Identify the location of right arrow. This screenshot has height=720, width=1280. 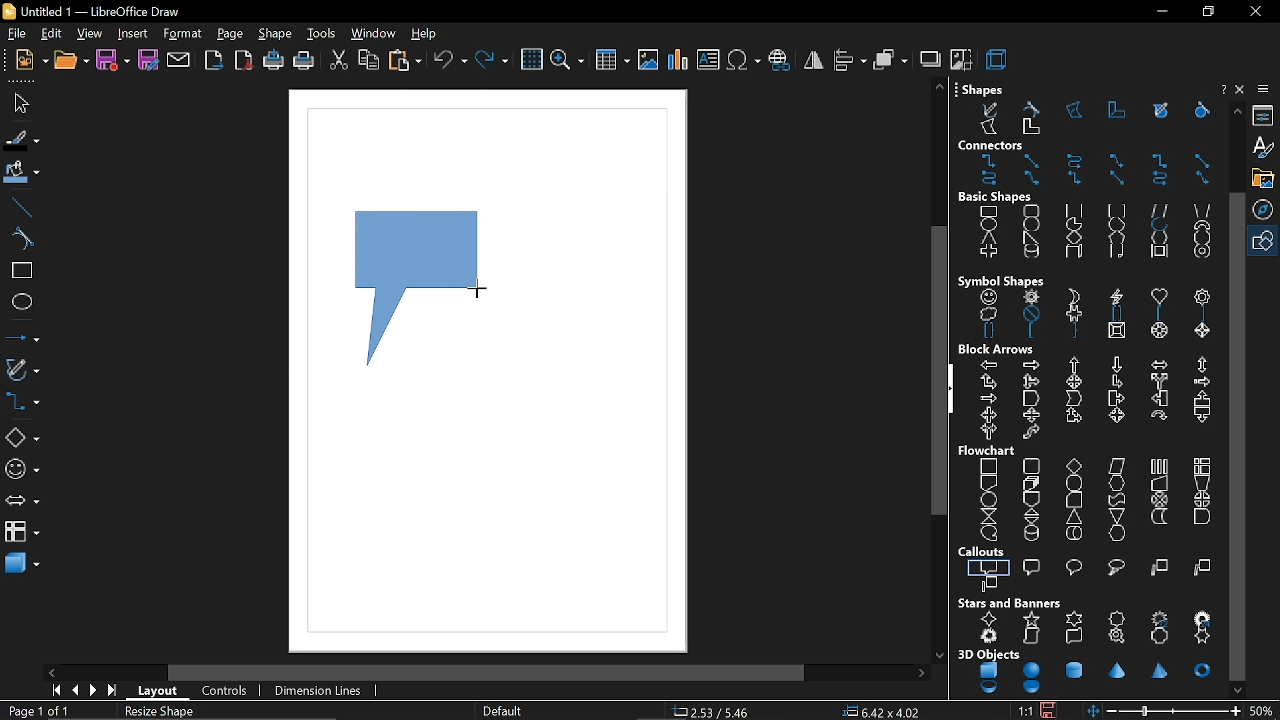
(1030, 364).